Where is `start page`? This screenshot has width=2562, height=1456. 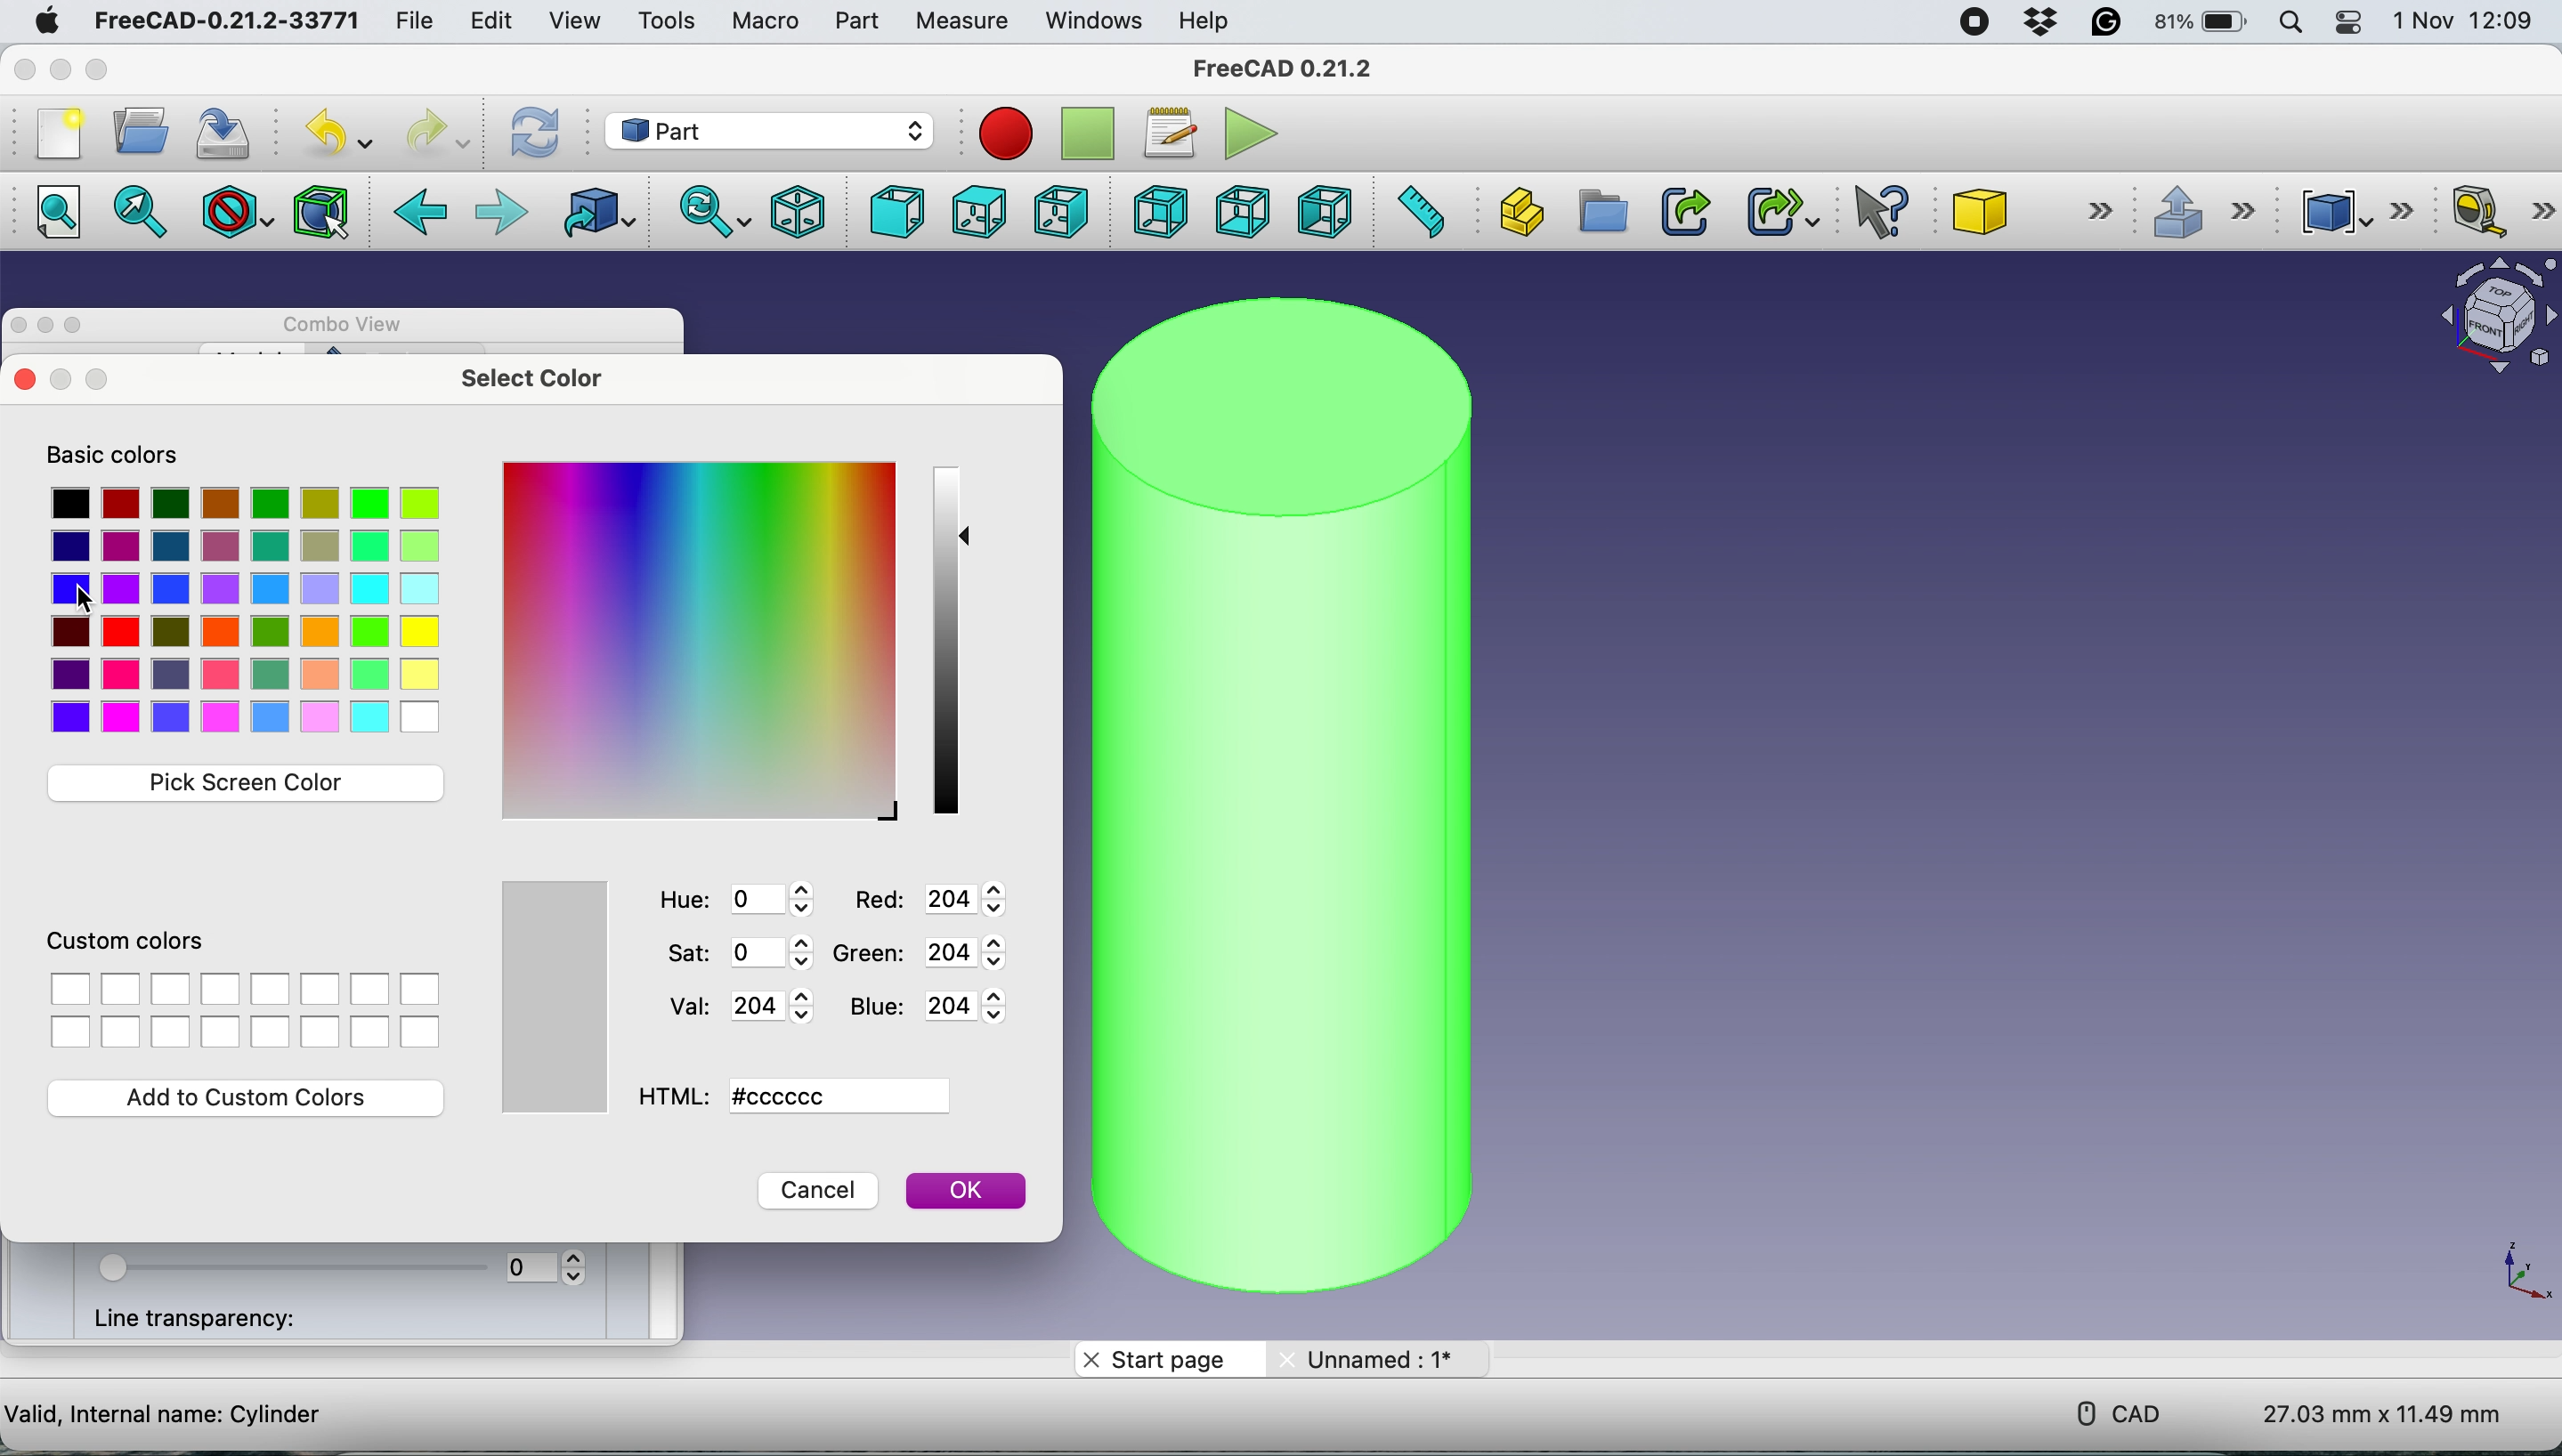
start page is located at coordinates (1163, 1361).